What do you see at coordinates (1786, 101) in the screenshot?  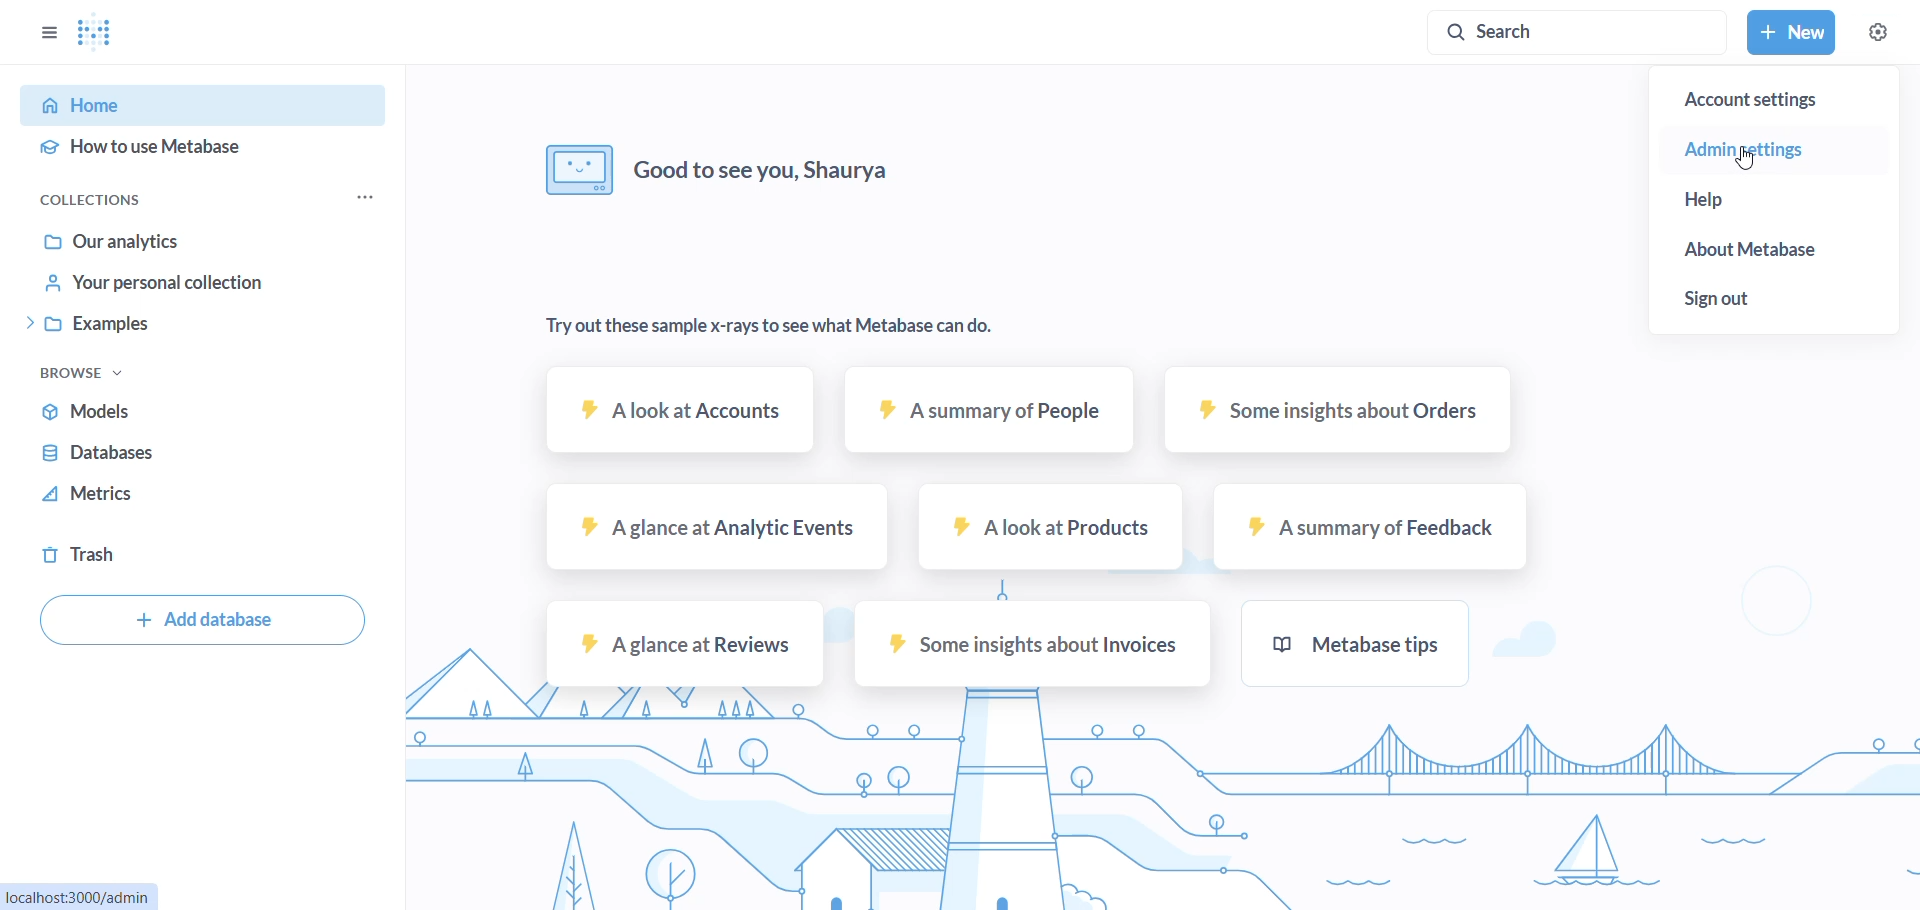 I see `account settings` at bounding box center [1786, 101].